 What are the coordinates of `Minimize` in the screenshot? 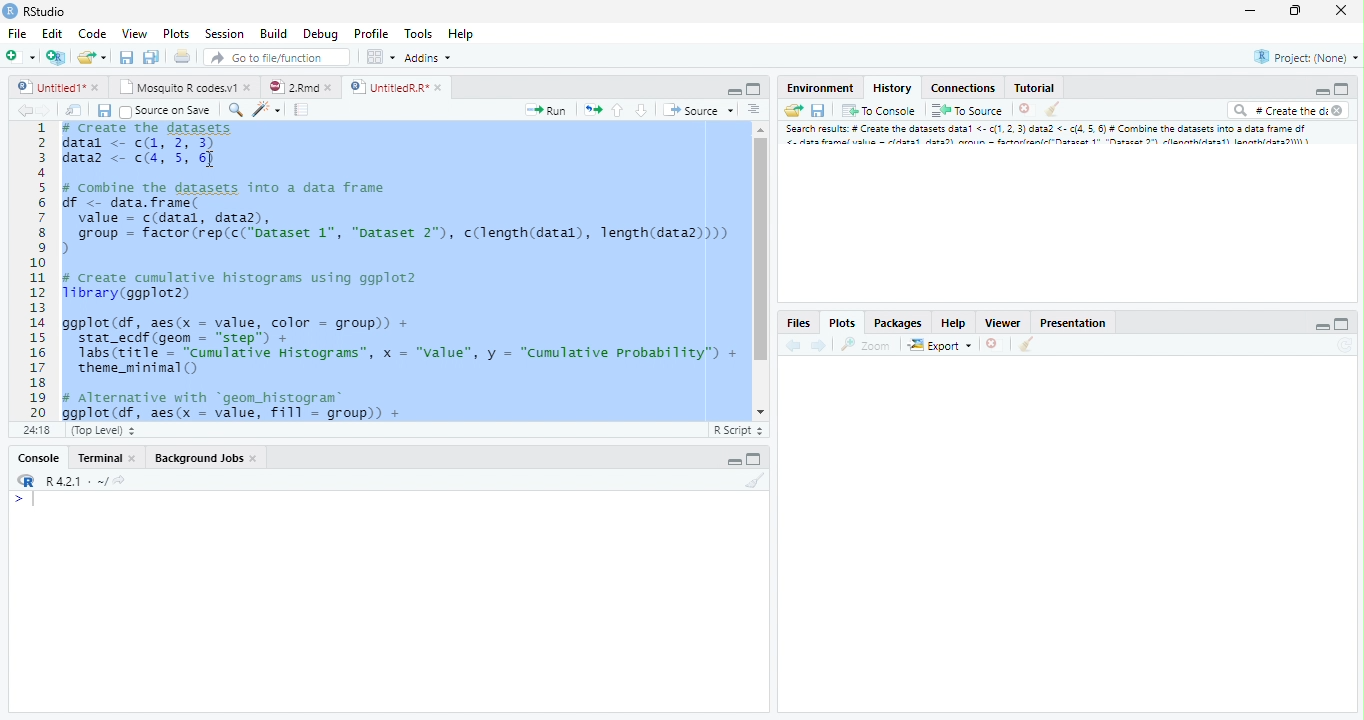 It's located at (1319, 325).